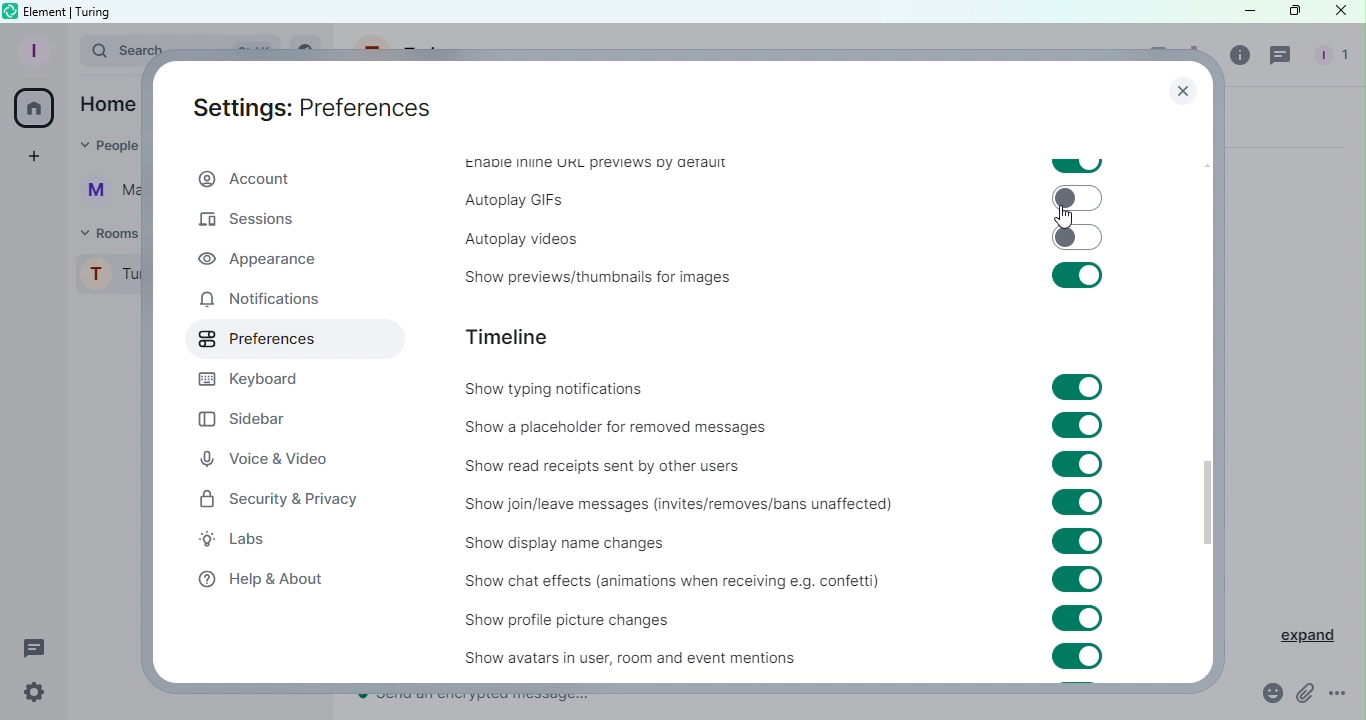 The width and height of the screenshot is (1366, 720). What do you see at coordinates (259, 379) in the screenshot?
I see `Keyboard` at bounding box center [259, 379].